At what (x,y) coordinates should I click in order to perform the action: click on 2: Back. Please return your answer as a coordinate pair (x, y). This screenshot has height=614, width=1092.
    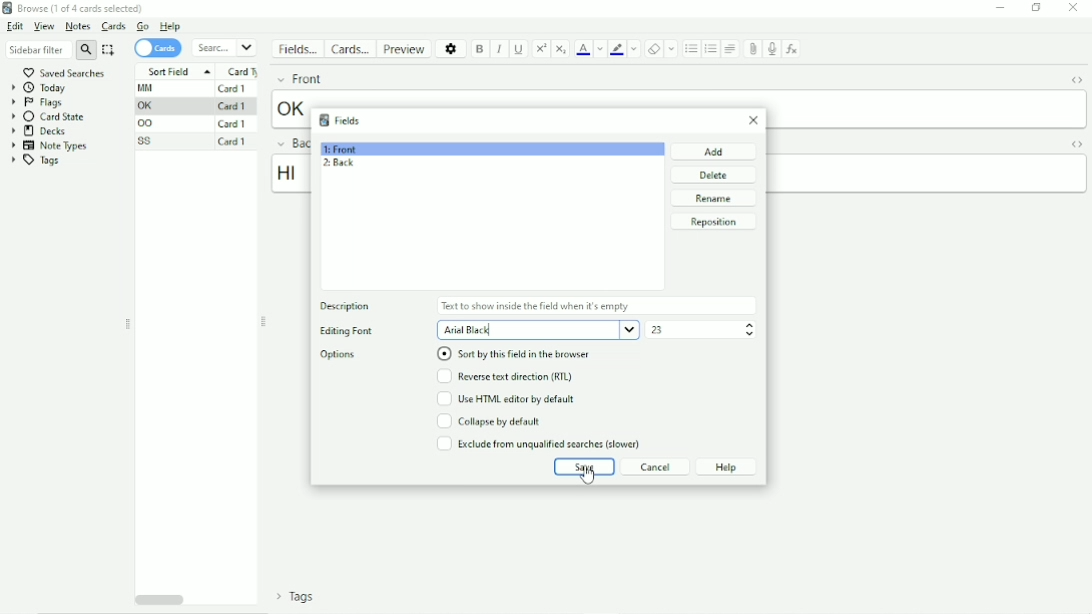
    Looking at the image, I should click on (341, 163).